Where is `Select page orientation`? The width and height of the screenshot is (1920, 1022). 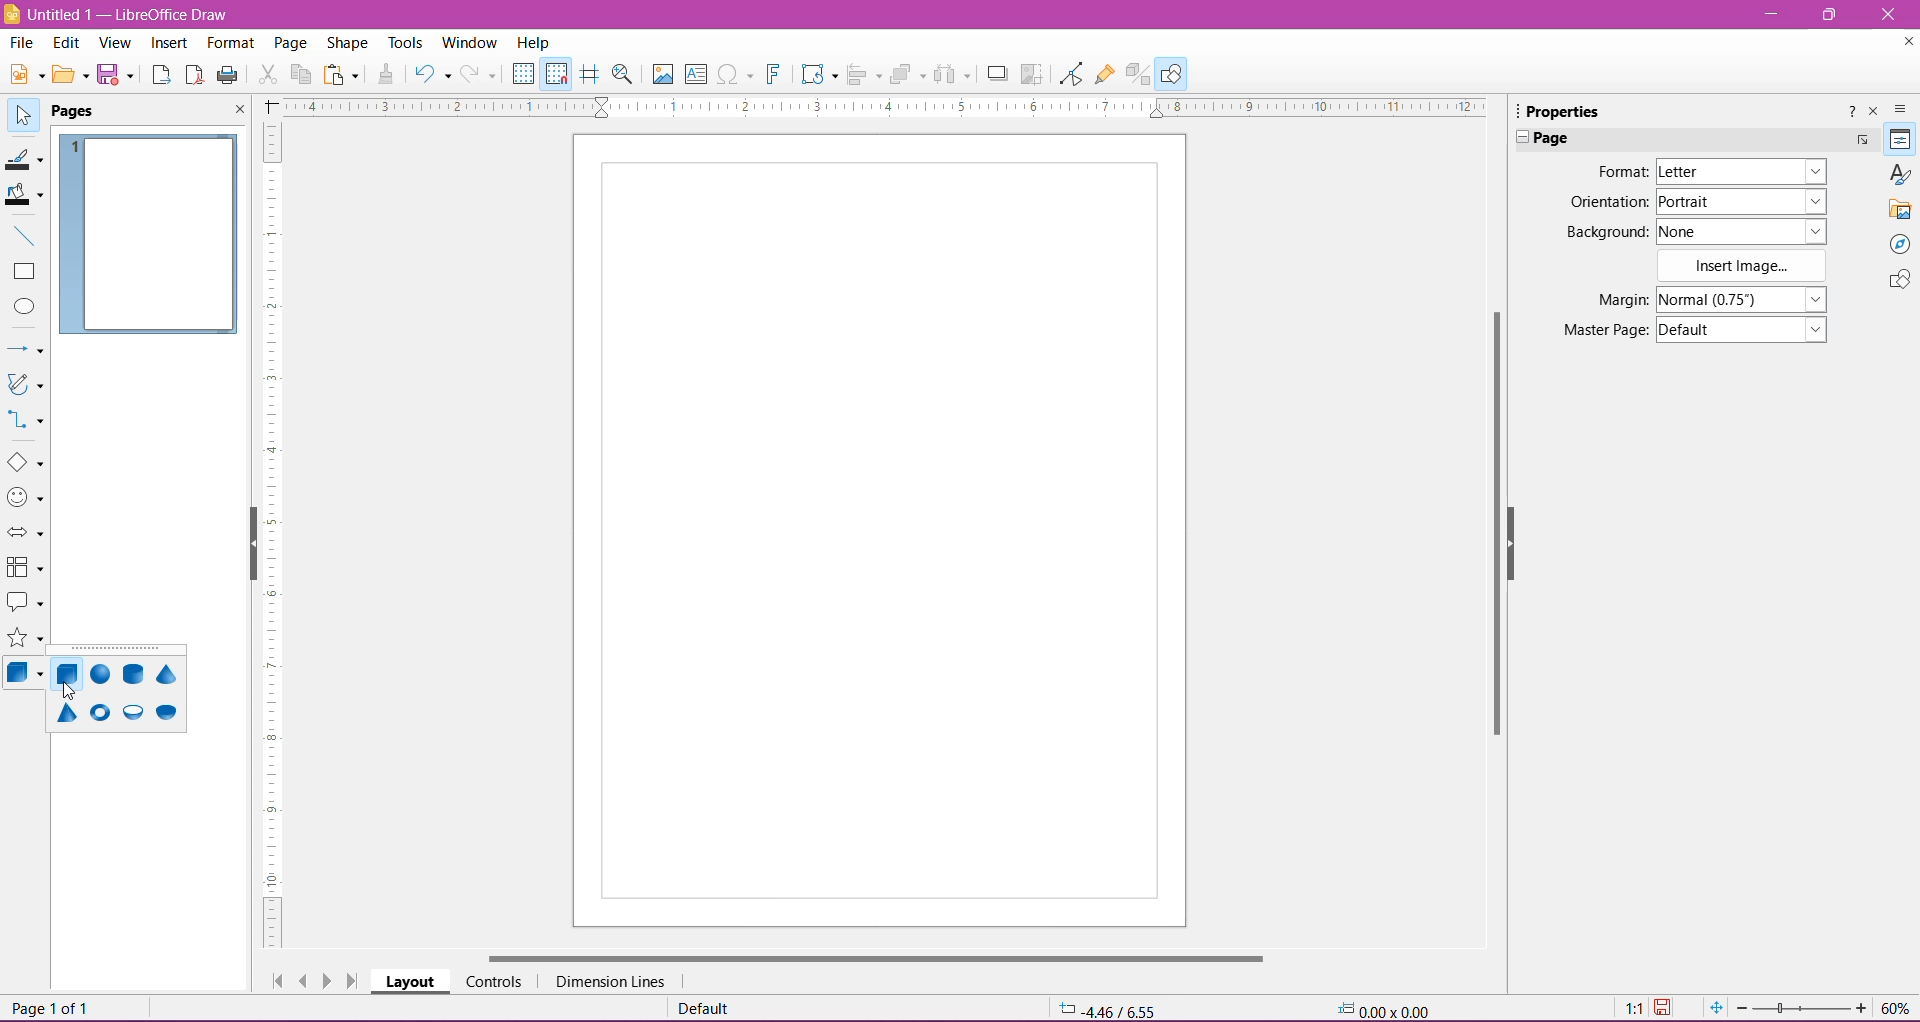 Select page orientation is located at coordinates (1745, 201).